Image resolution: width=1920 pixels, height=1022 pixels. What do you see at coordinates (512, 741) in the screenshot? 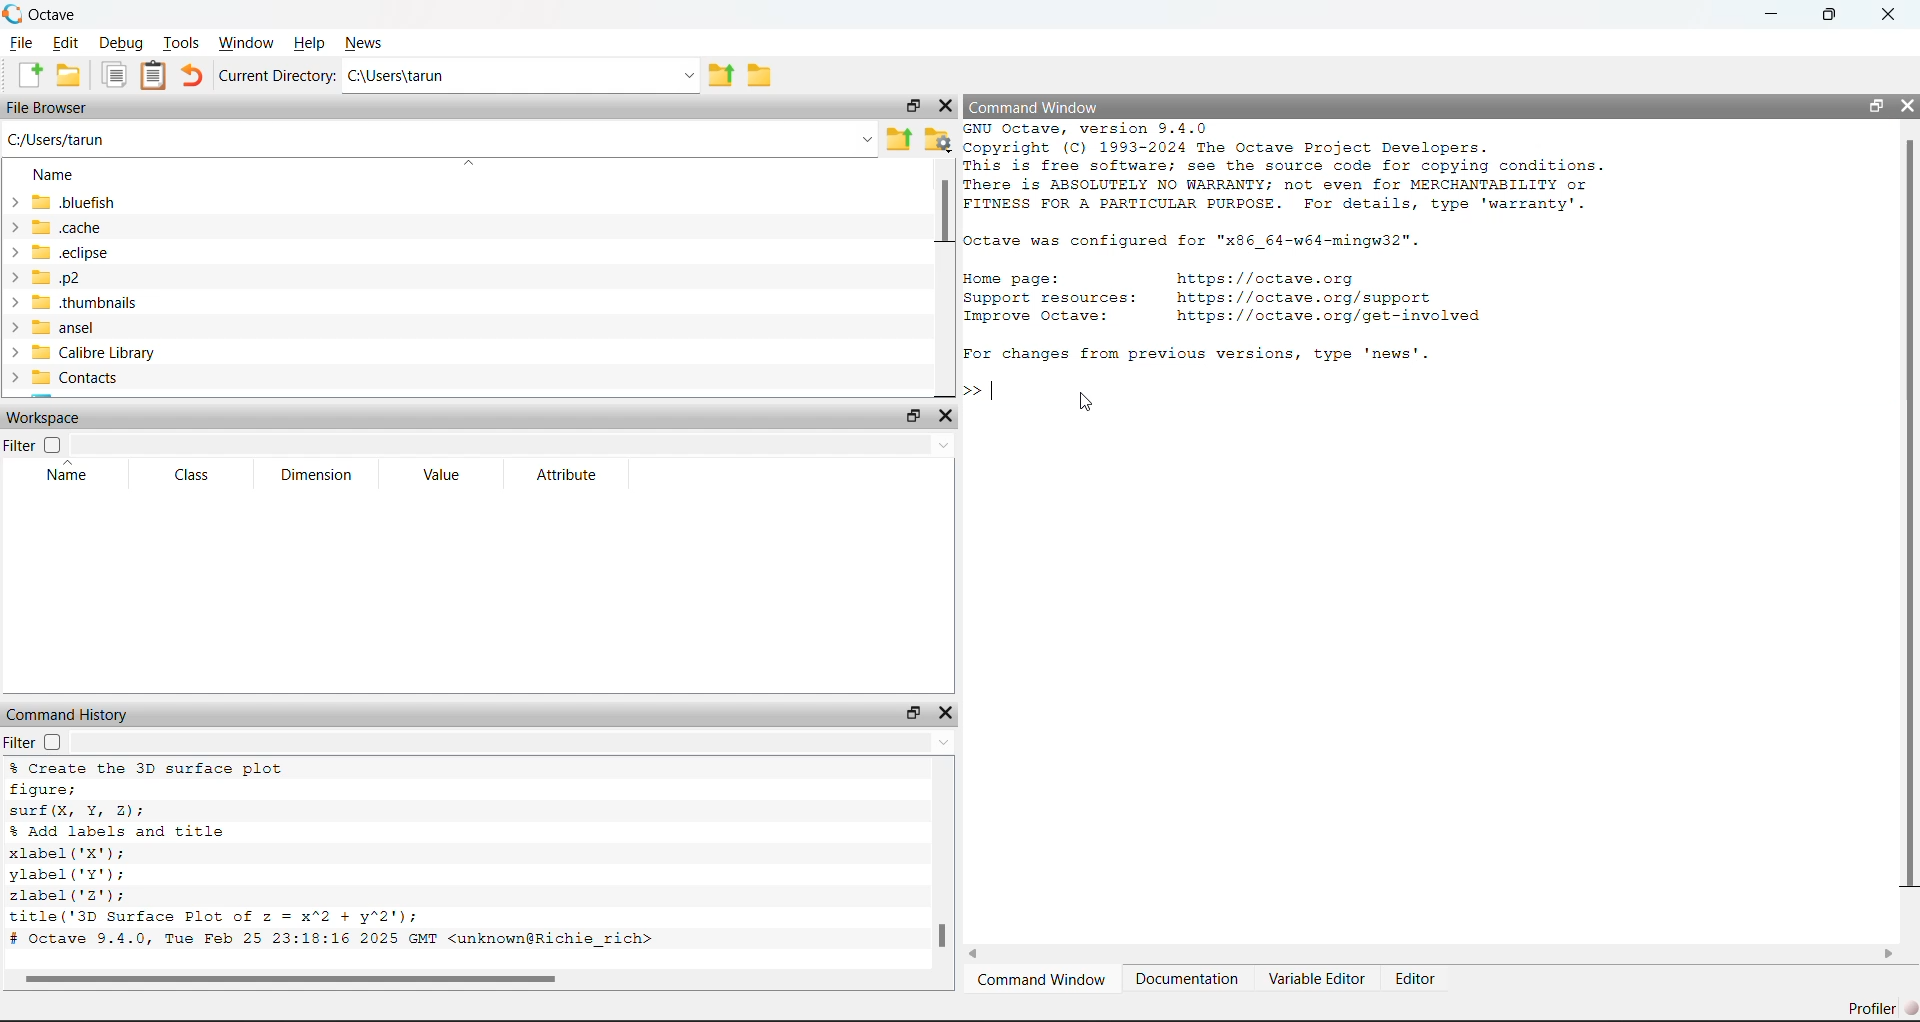
I see `Dropdown` at bounding box center [512, 741].